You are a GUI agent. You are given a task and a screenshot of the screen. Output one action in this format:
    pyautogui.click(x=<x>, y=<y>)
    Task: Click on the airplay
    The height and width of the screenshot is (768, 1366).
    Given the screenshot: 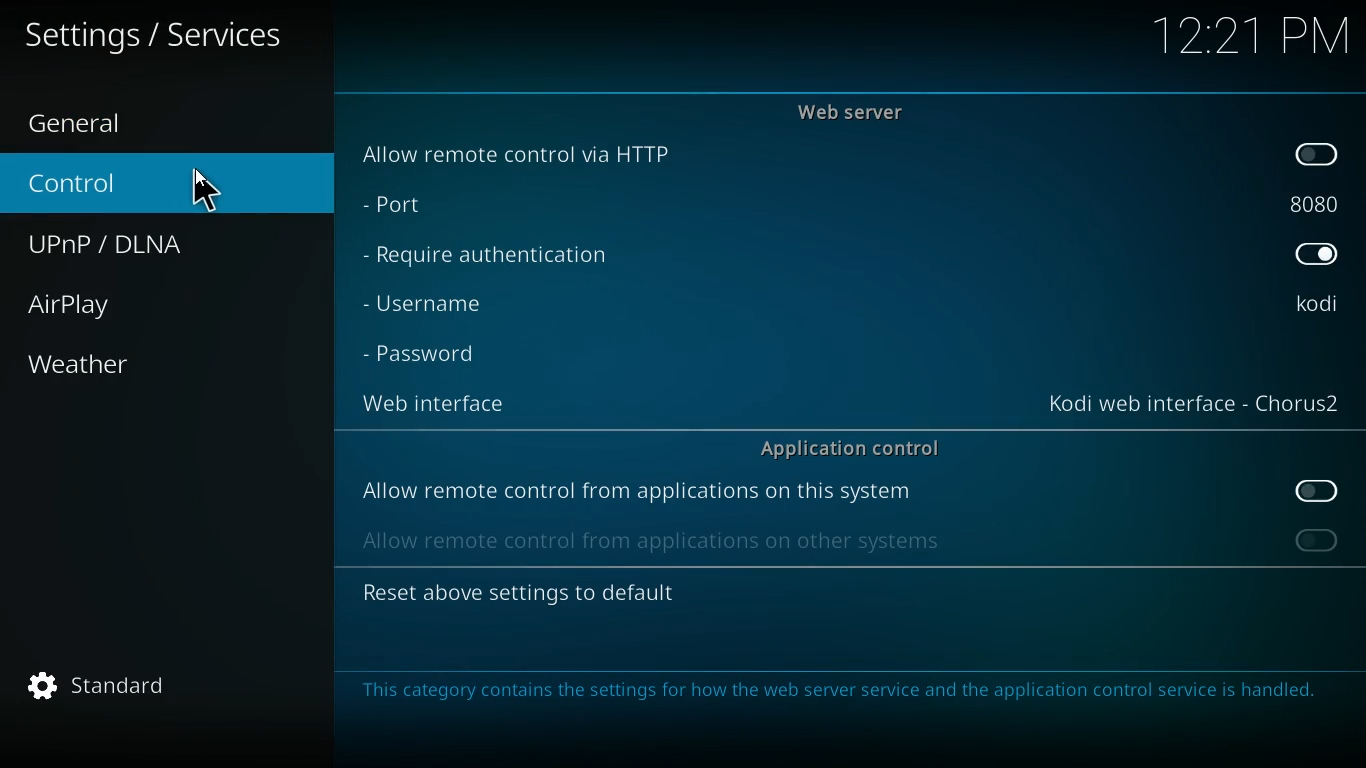 What is the action you would take?
    pyautogui.click(x=169, y=310)
    